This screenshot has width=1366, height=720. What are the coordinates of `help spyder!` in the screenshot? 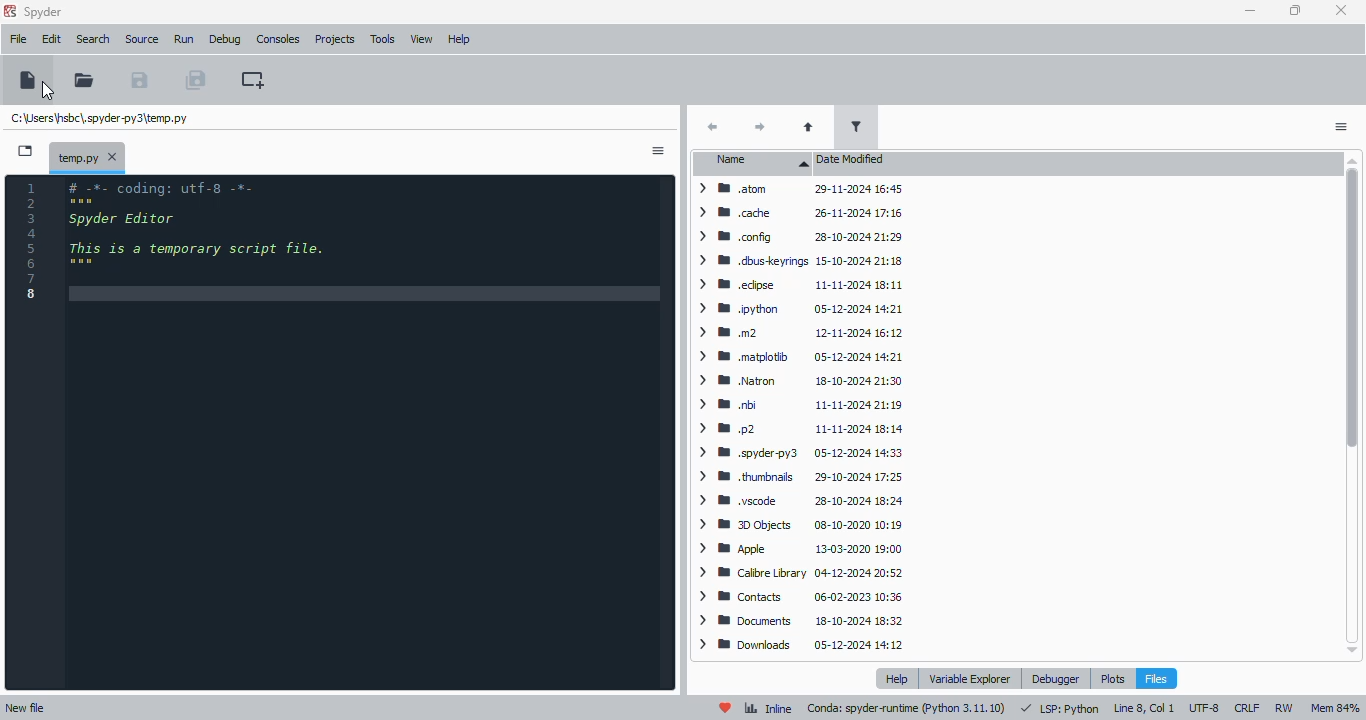 It's located at (726, 707).